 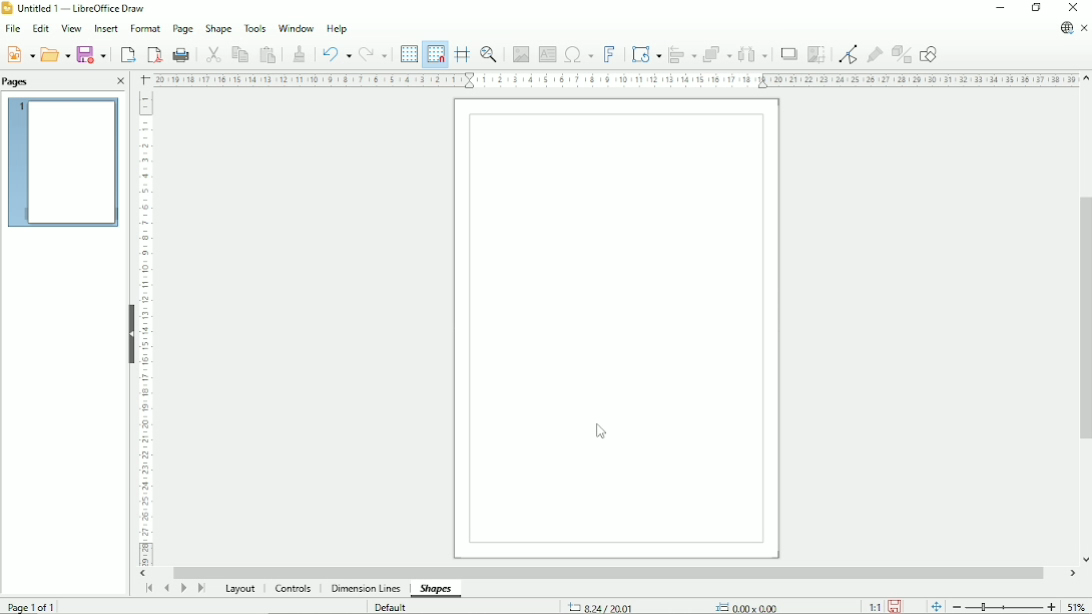 I want to click on Close, so click(x=1074, y=7).